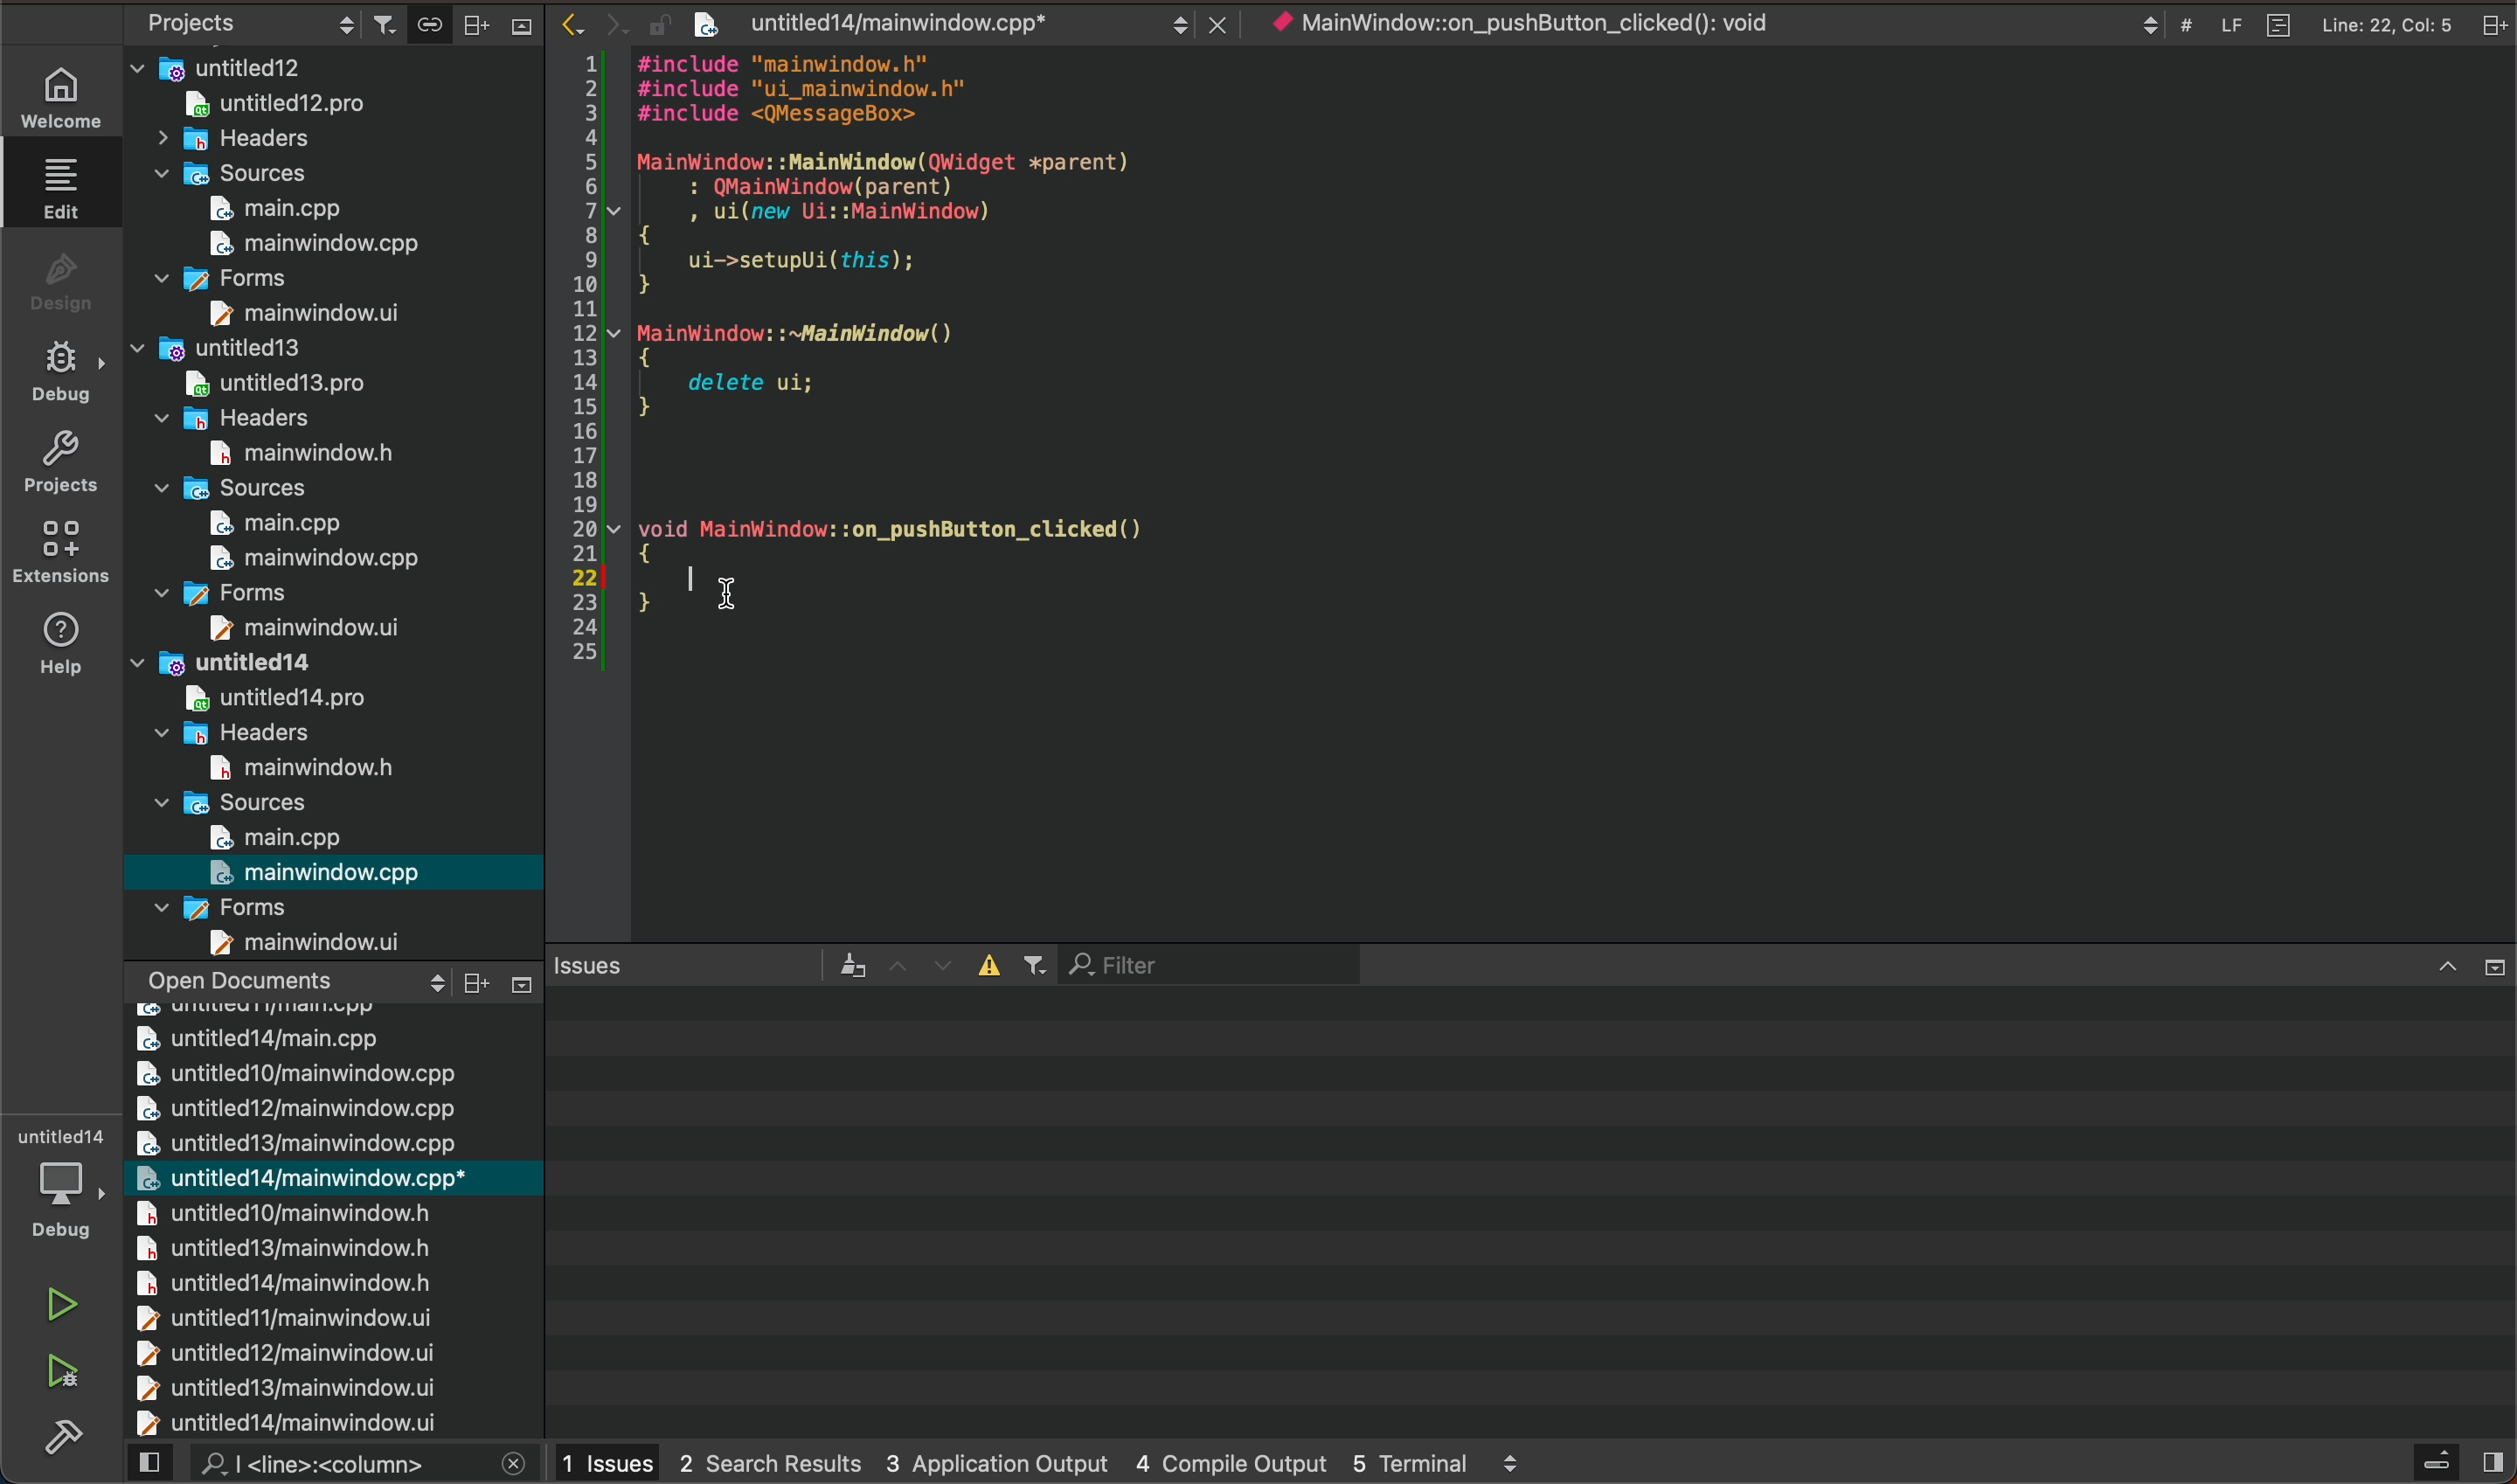  What do you see at coordinates (251, 347) in the screenshot?
I see `untitled13` at bounding box center [251, 347].